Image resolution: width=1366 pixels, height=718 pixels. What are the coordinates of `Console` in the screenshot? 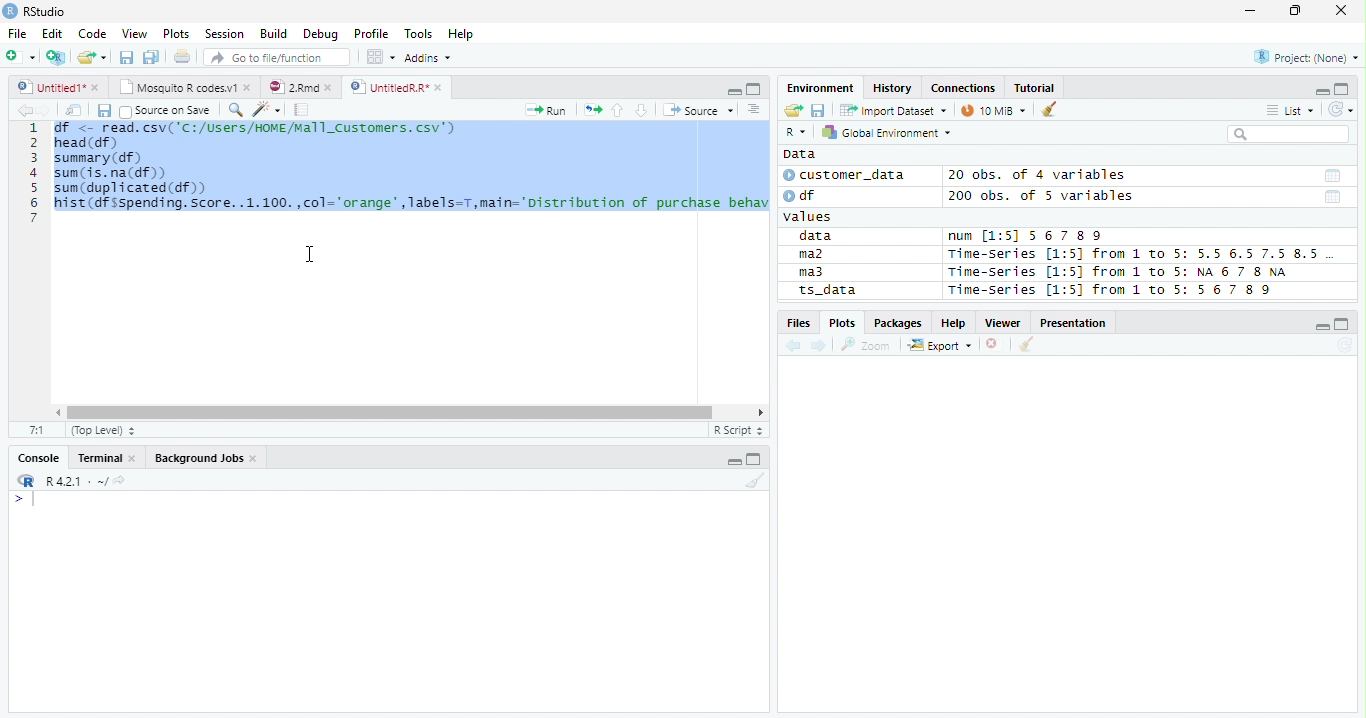 It's located at (39, 456).